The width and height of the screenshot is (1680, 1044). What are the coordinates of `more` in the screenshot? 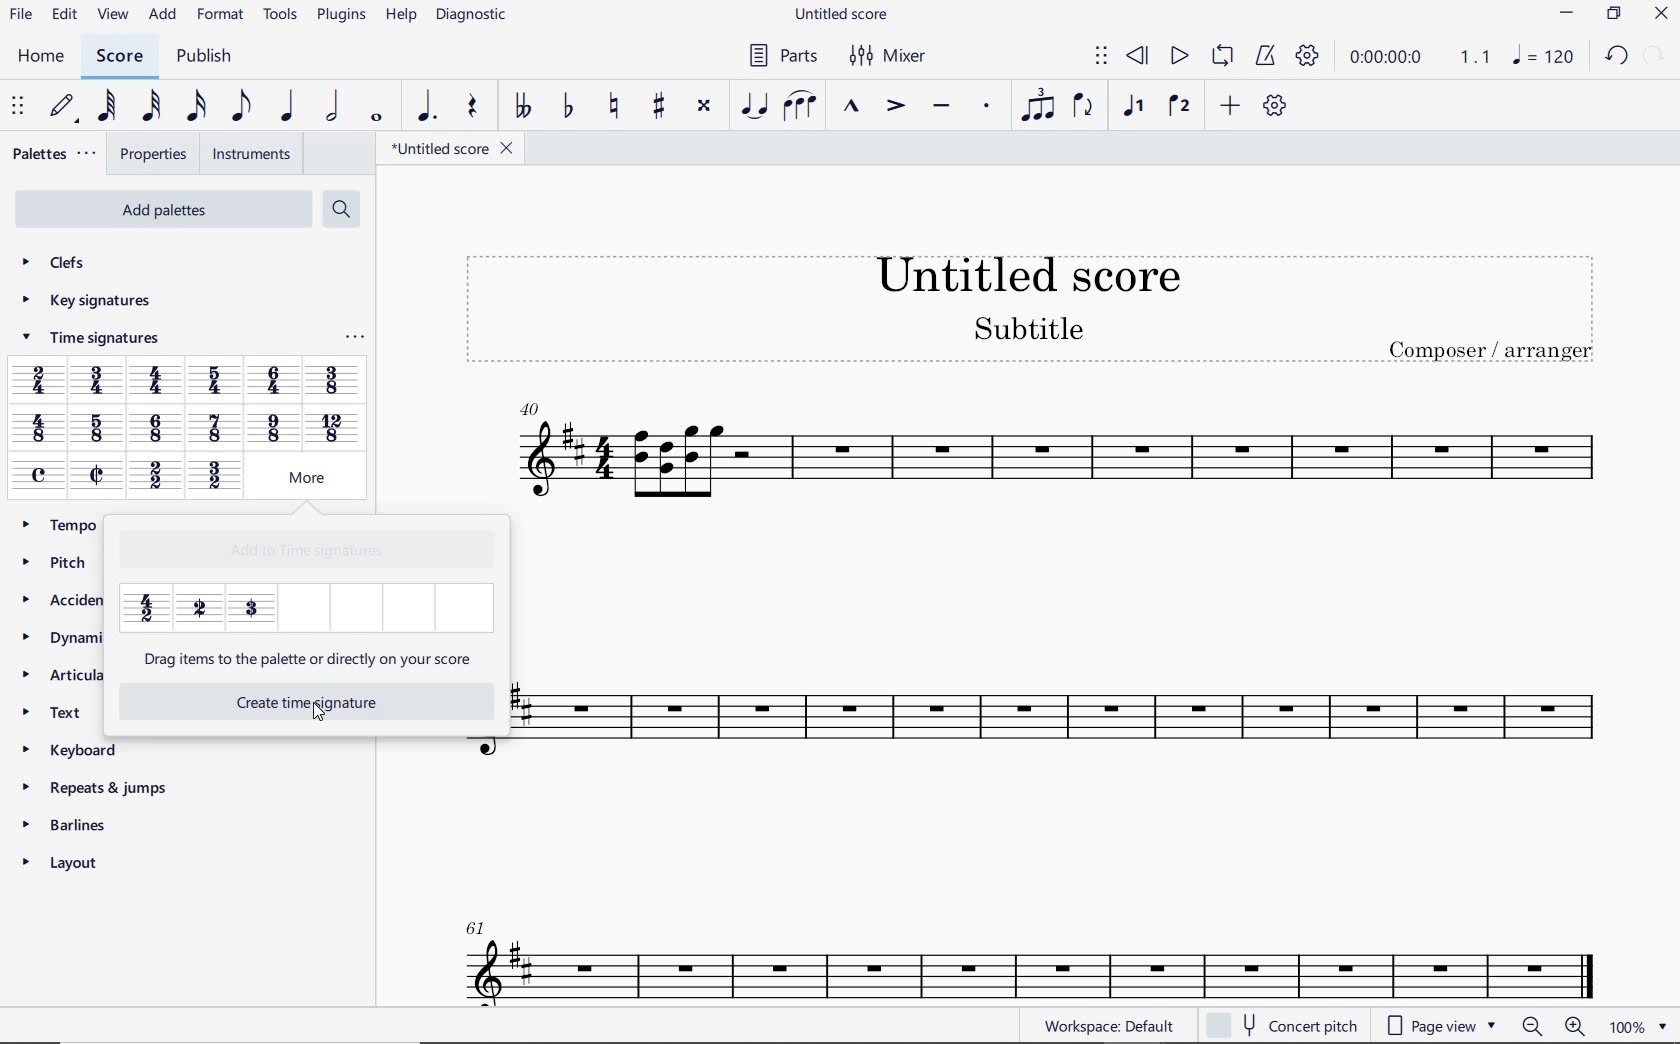 It's located at (298, 478).